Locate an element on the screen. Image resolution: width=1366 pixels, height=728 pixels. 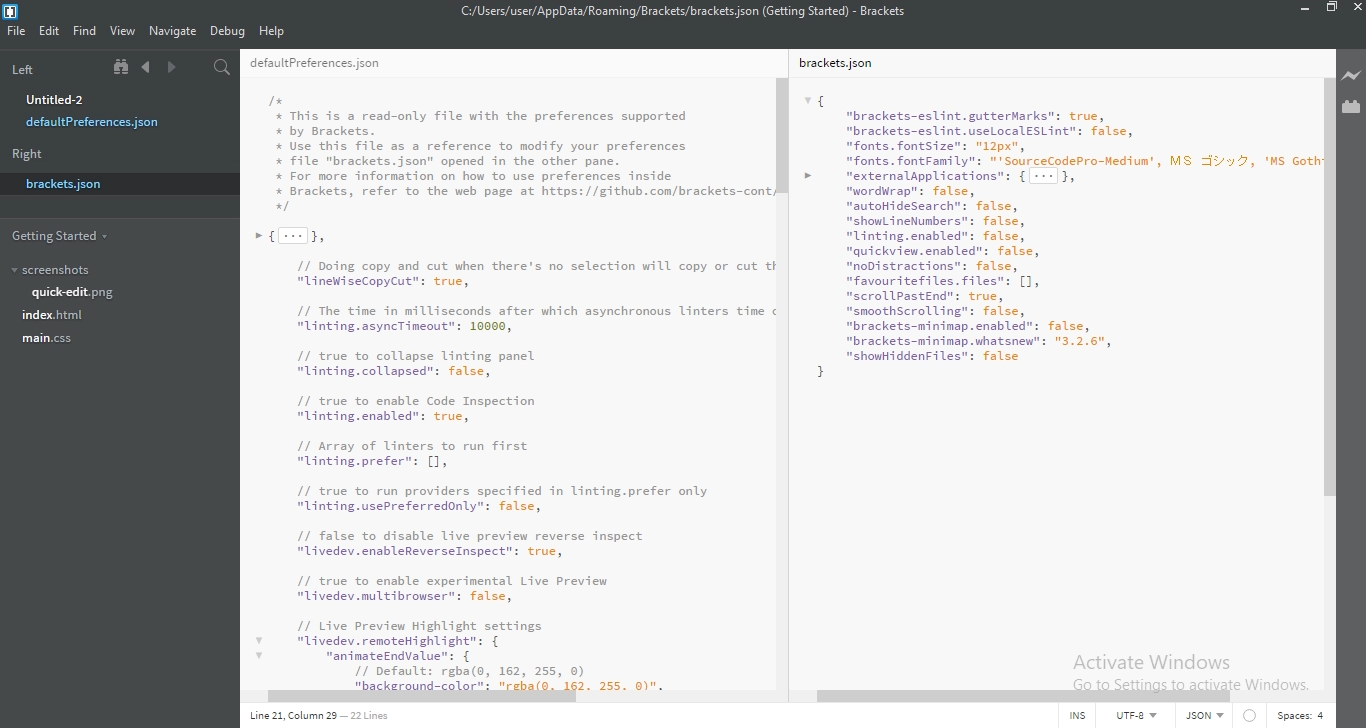
find files is located at coordinates (223, 69).